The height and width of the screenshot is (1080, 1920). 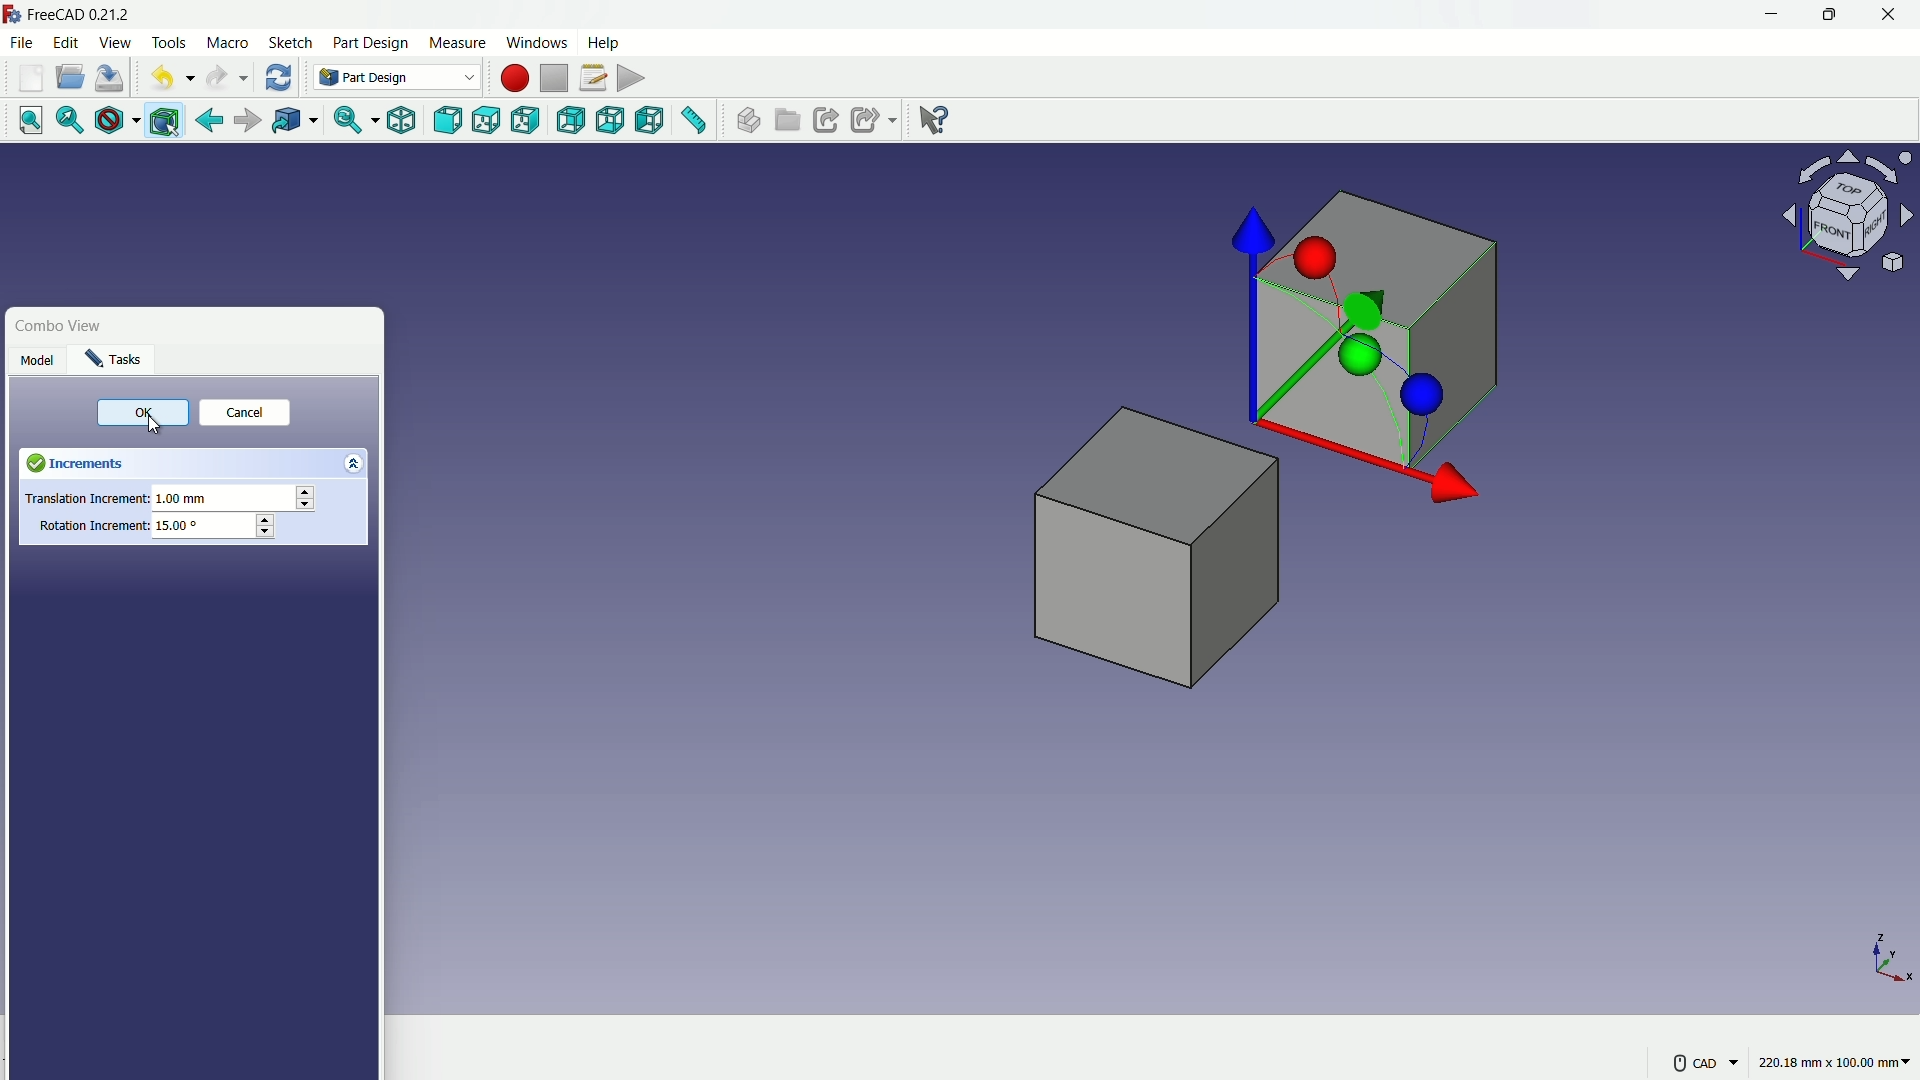 I want to click on back view, so click(x=573, y=122).